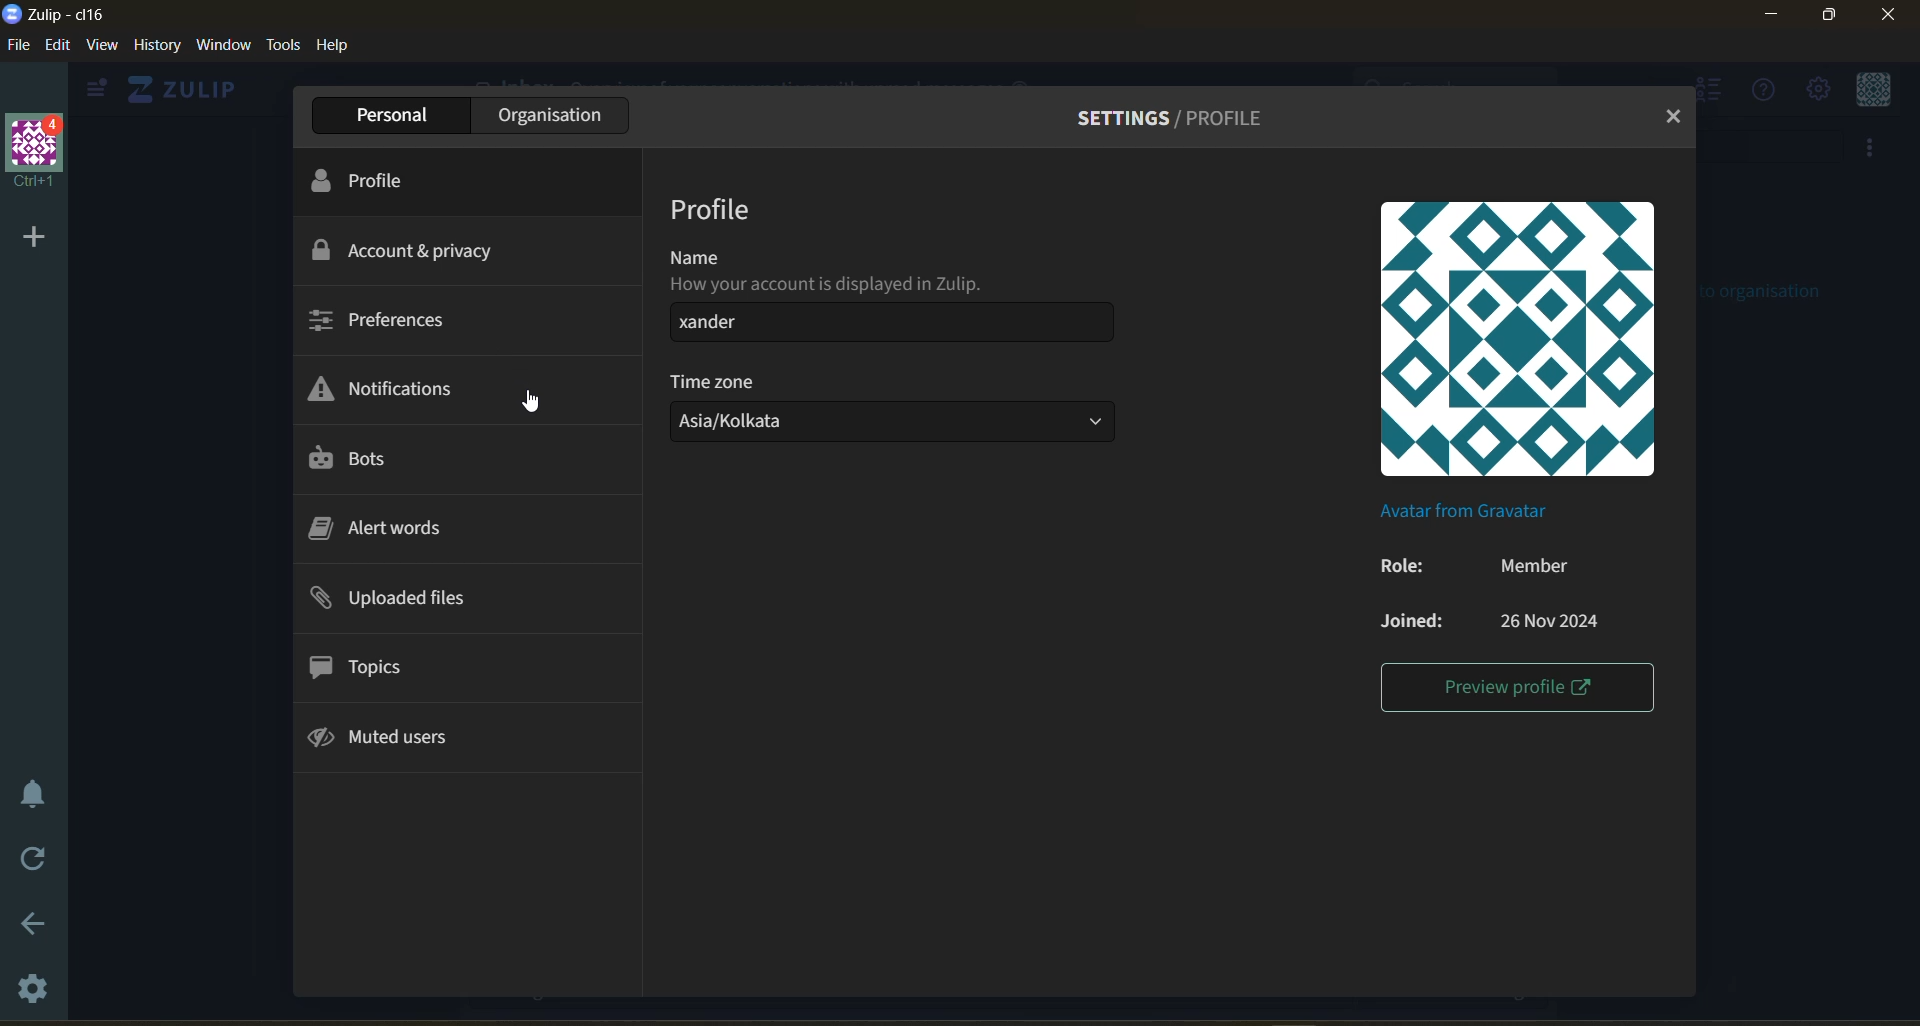 The width and height of the screenshot is (1920, 1026). Describe the element at coordinates (394, 741) in the screenshot. I see `muted users` at that location.